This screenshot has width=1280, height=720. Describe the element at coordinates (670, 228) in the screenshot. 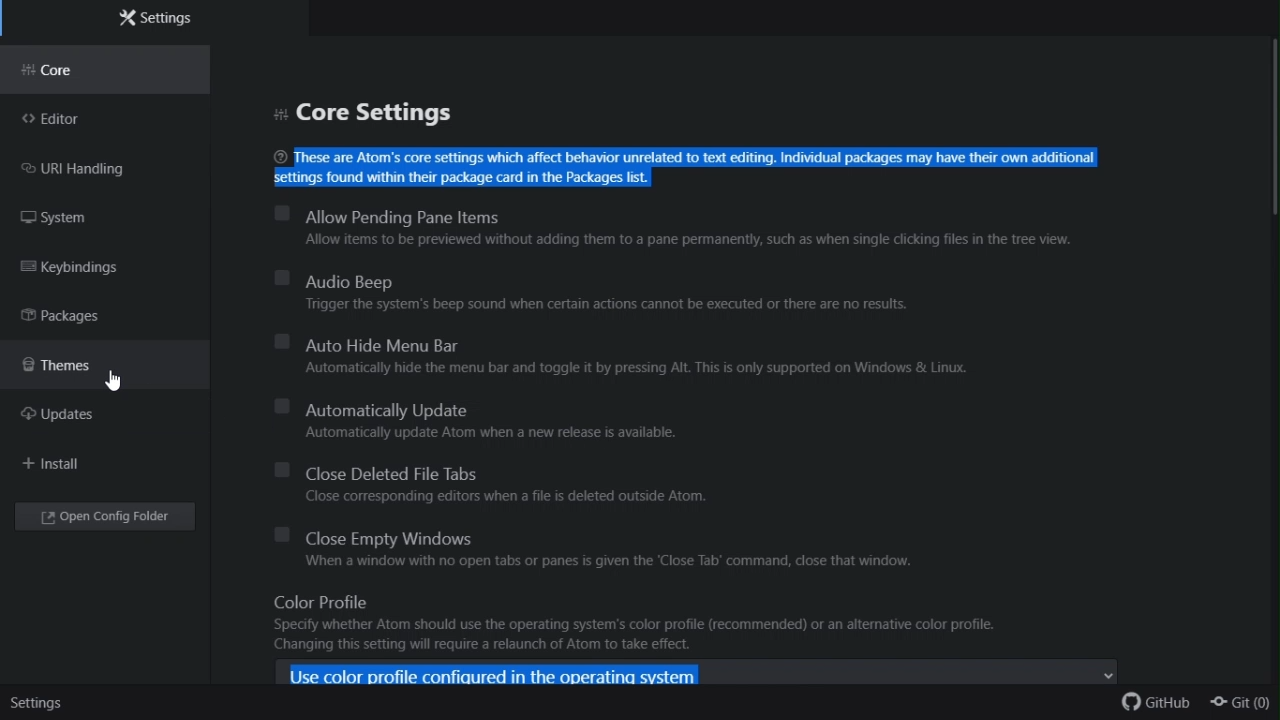

I see `Allow pending Pane items` at that location.